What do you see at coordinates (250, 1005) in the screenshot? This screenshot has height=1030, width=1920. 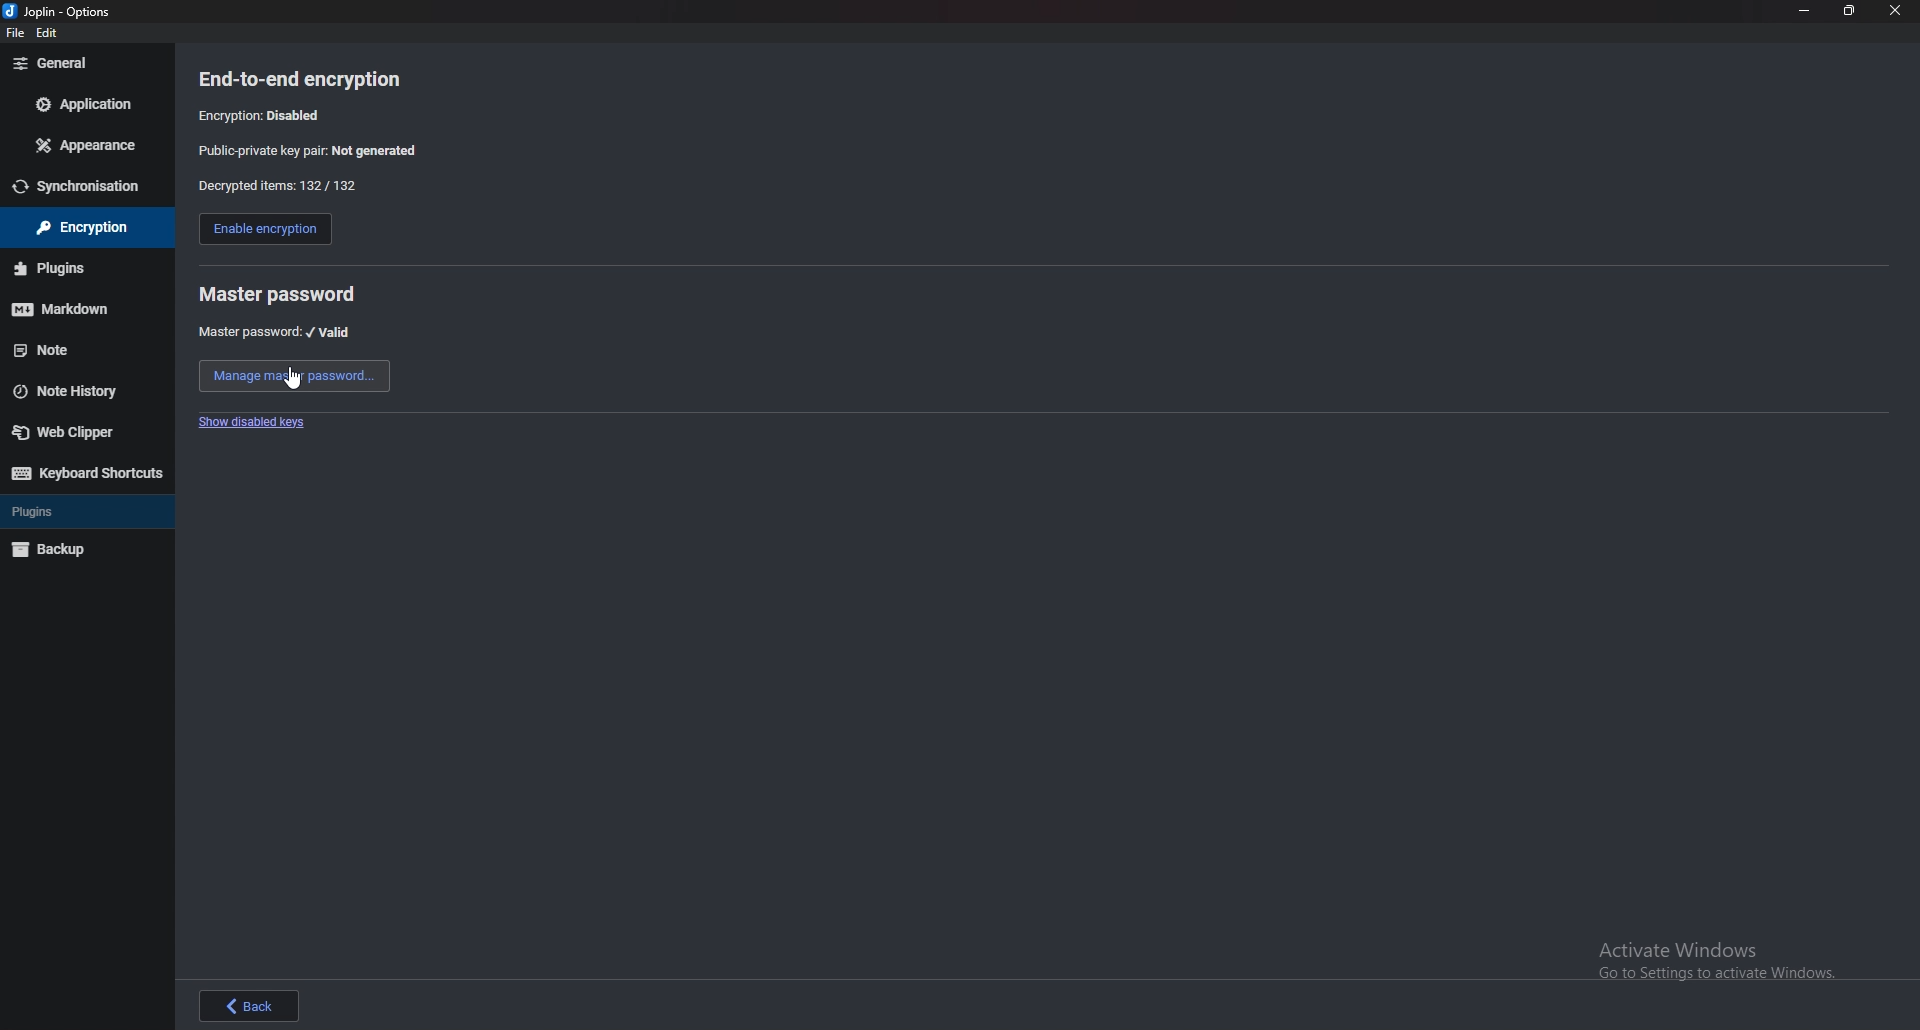 I see `back` at bounding box center [250, 1005].